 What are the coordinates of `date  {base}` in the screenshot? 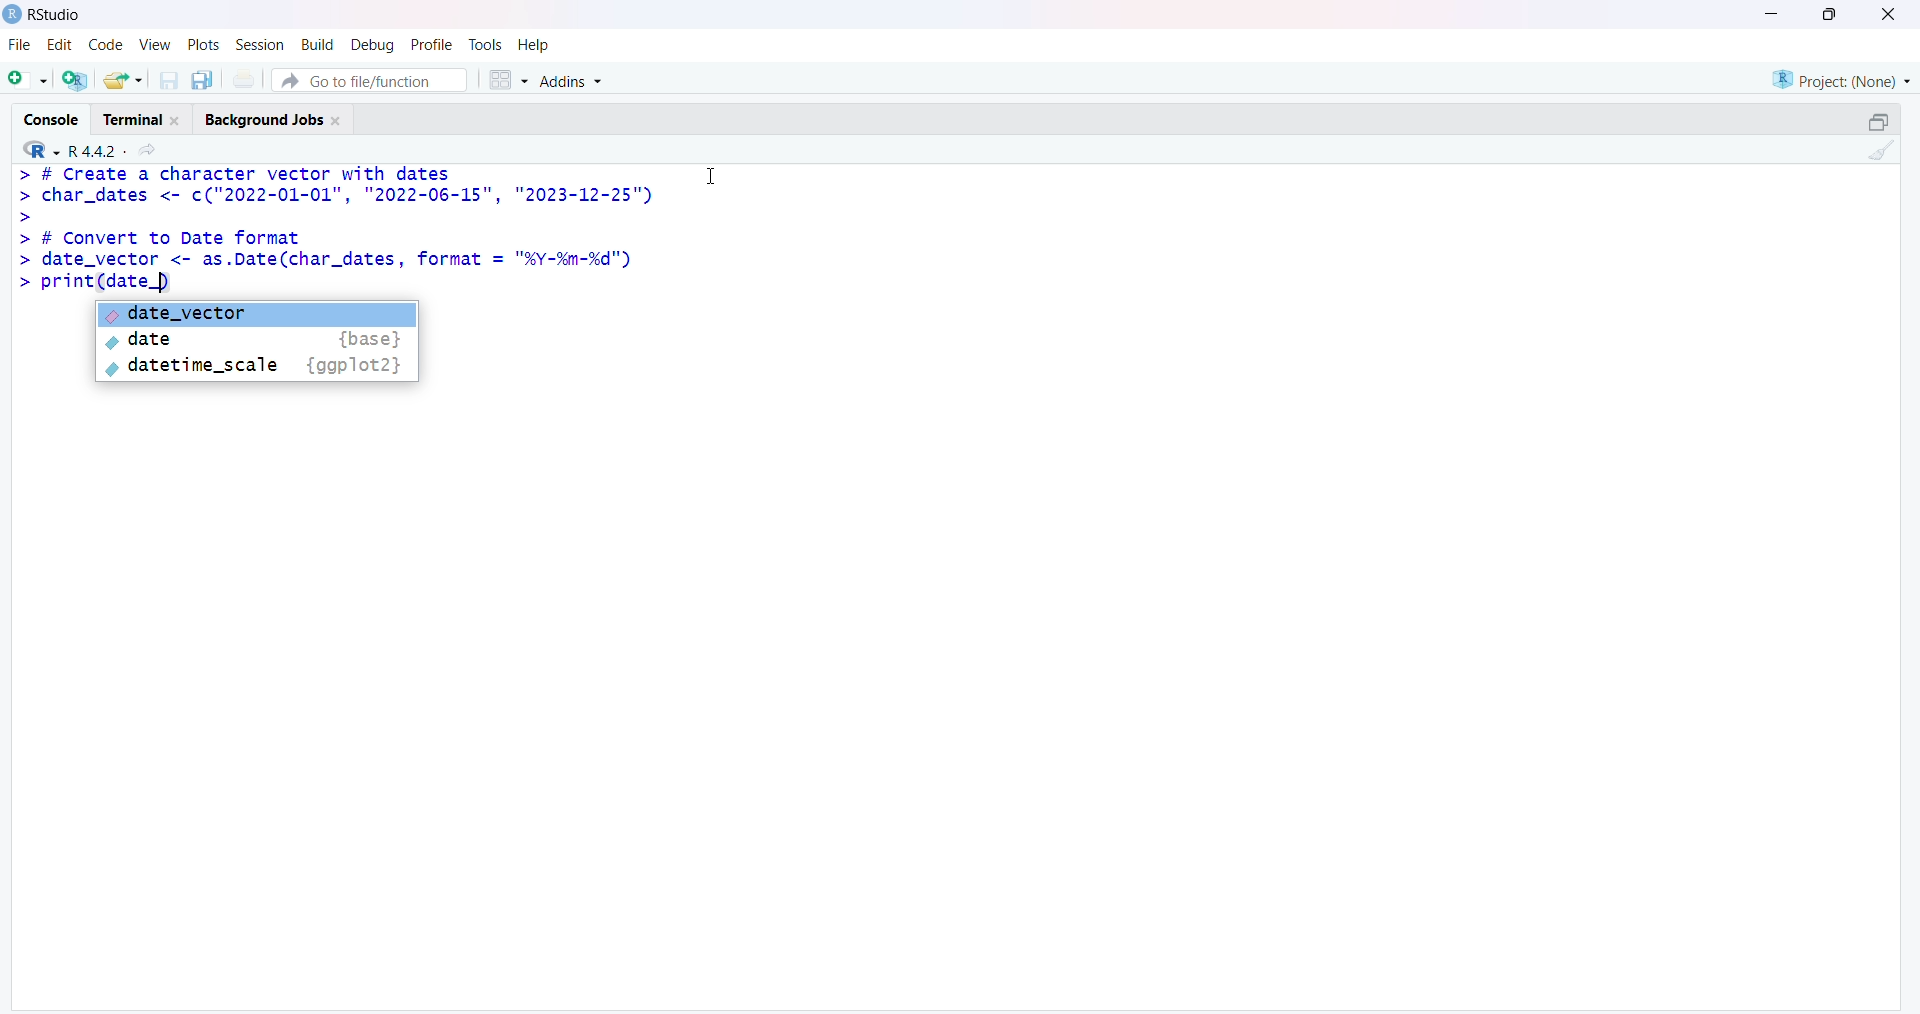 It's located at (256, 341).